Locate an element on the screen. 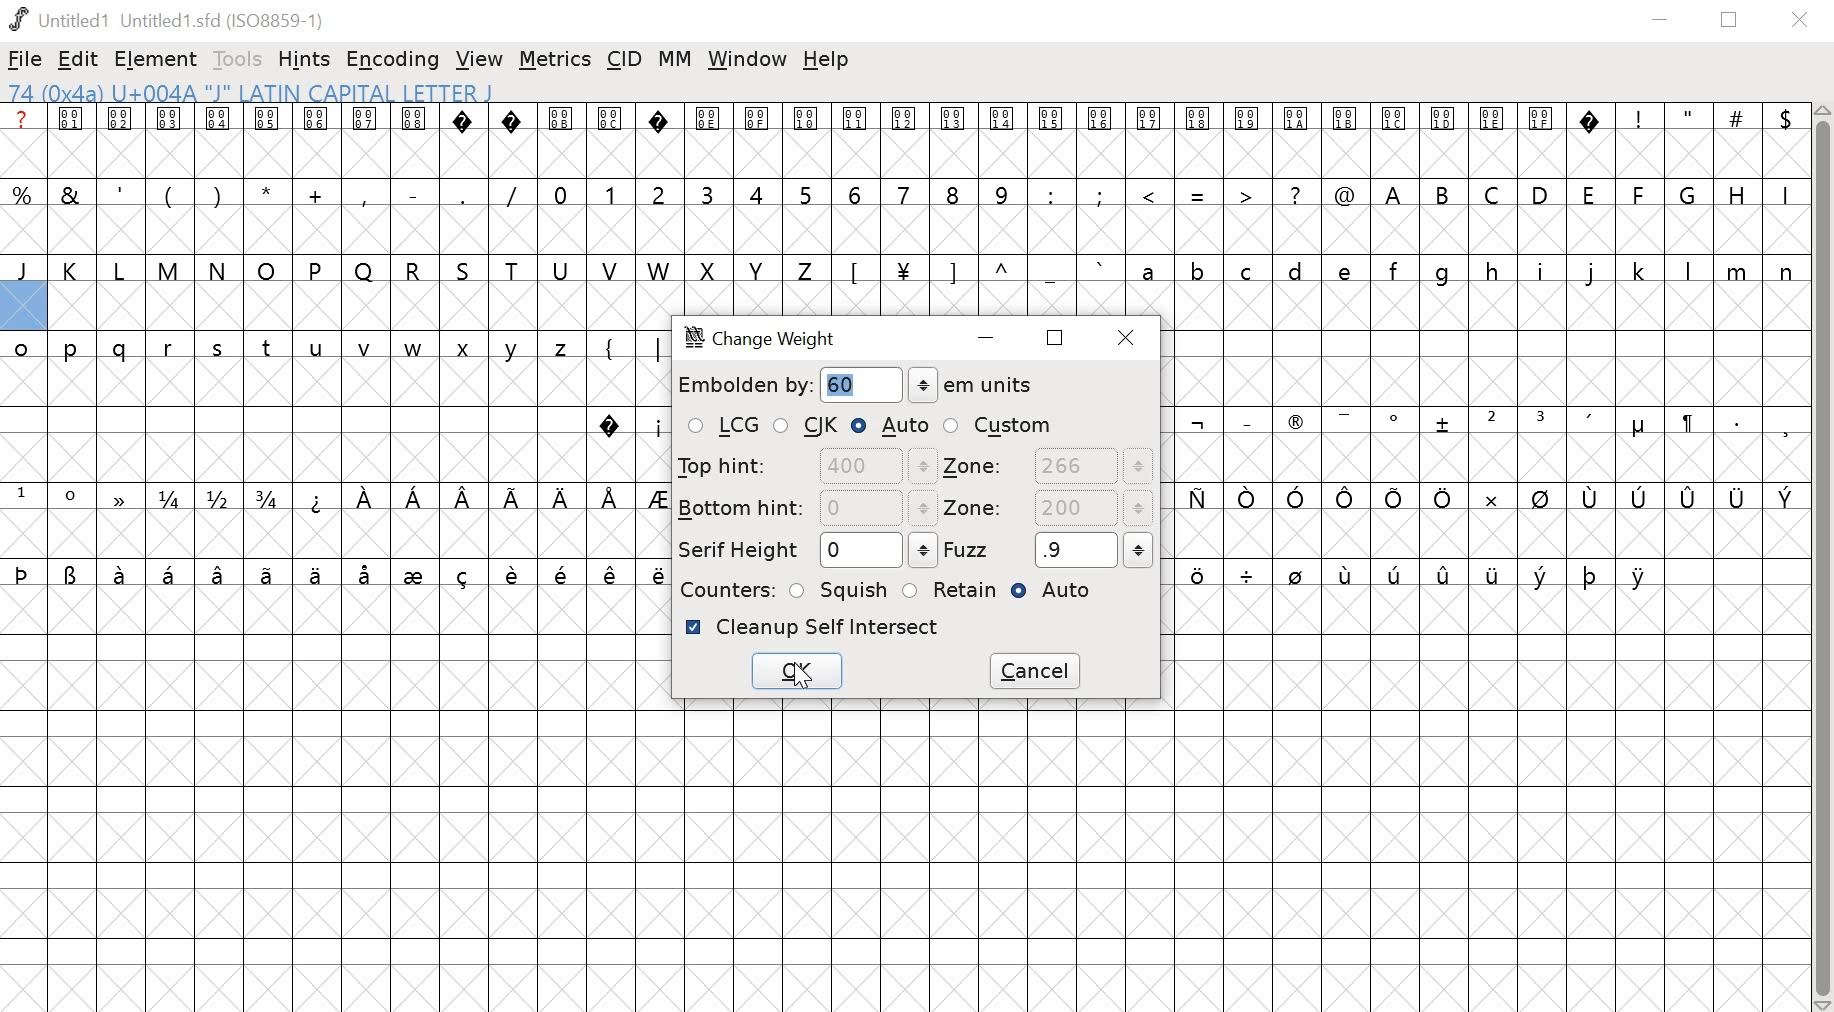  74 (0x4a) U+004A "J" LATIN CAPITAL LETTER J is located at coordinates (378, 92).